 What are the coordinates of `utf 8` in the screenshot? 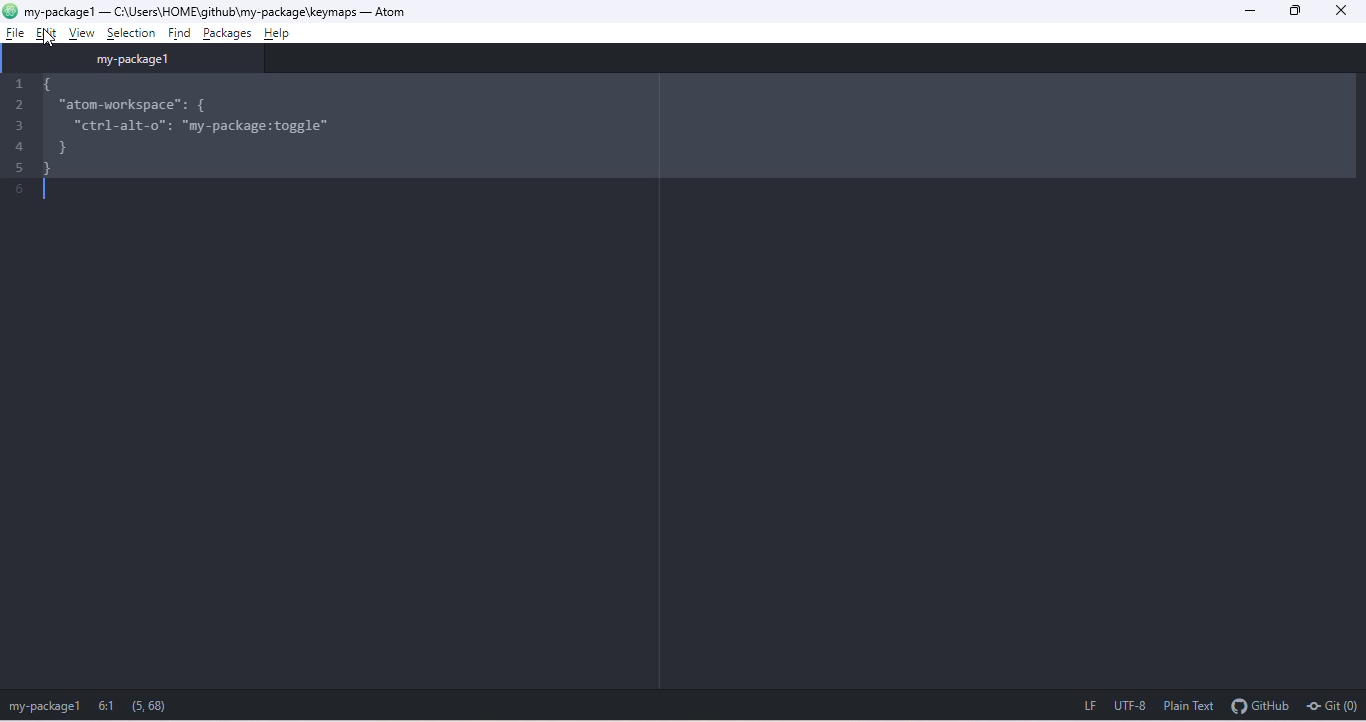 It's located at (1132, 708).